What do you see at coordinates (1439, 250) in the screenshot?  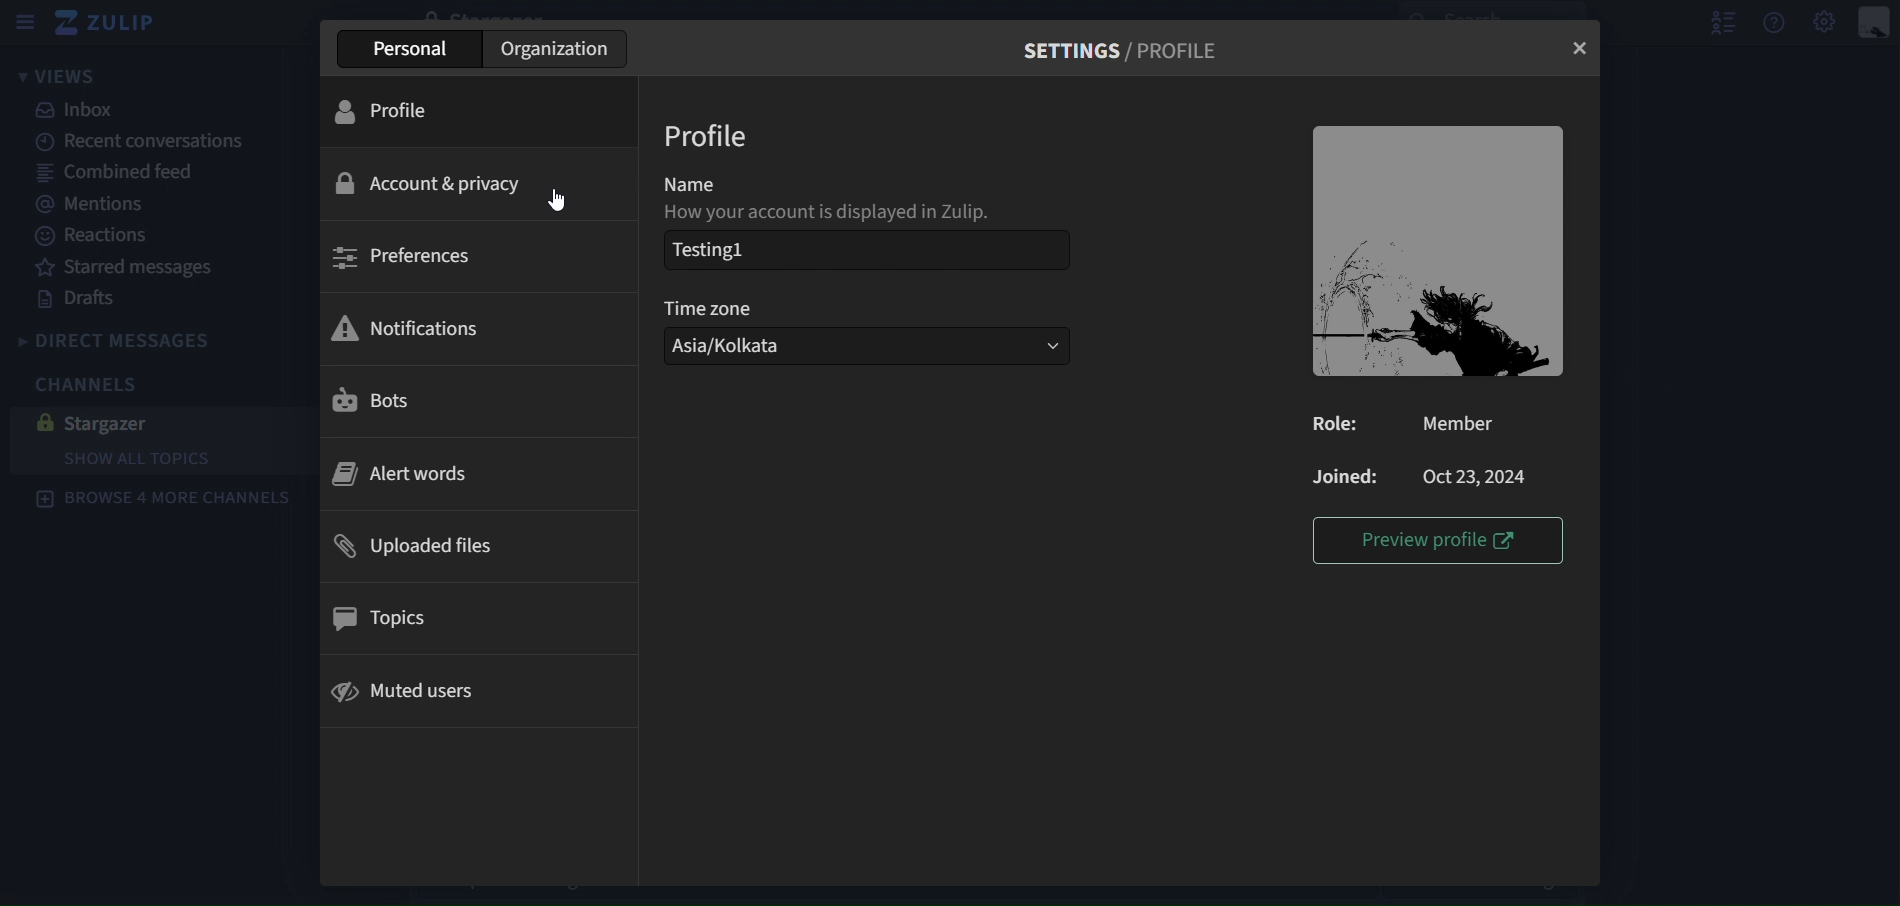 I see `image` at bounding box center [1439, 250].